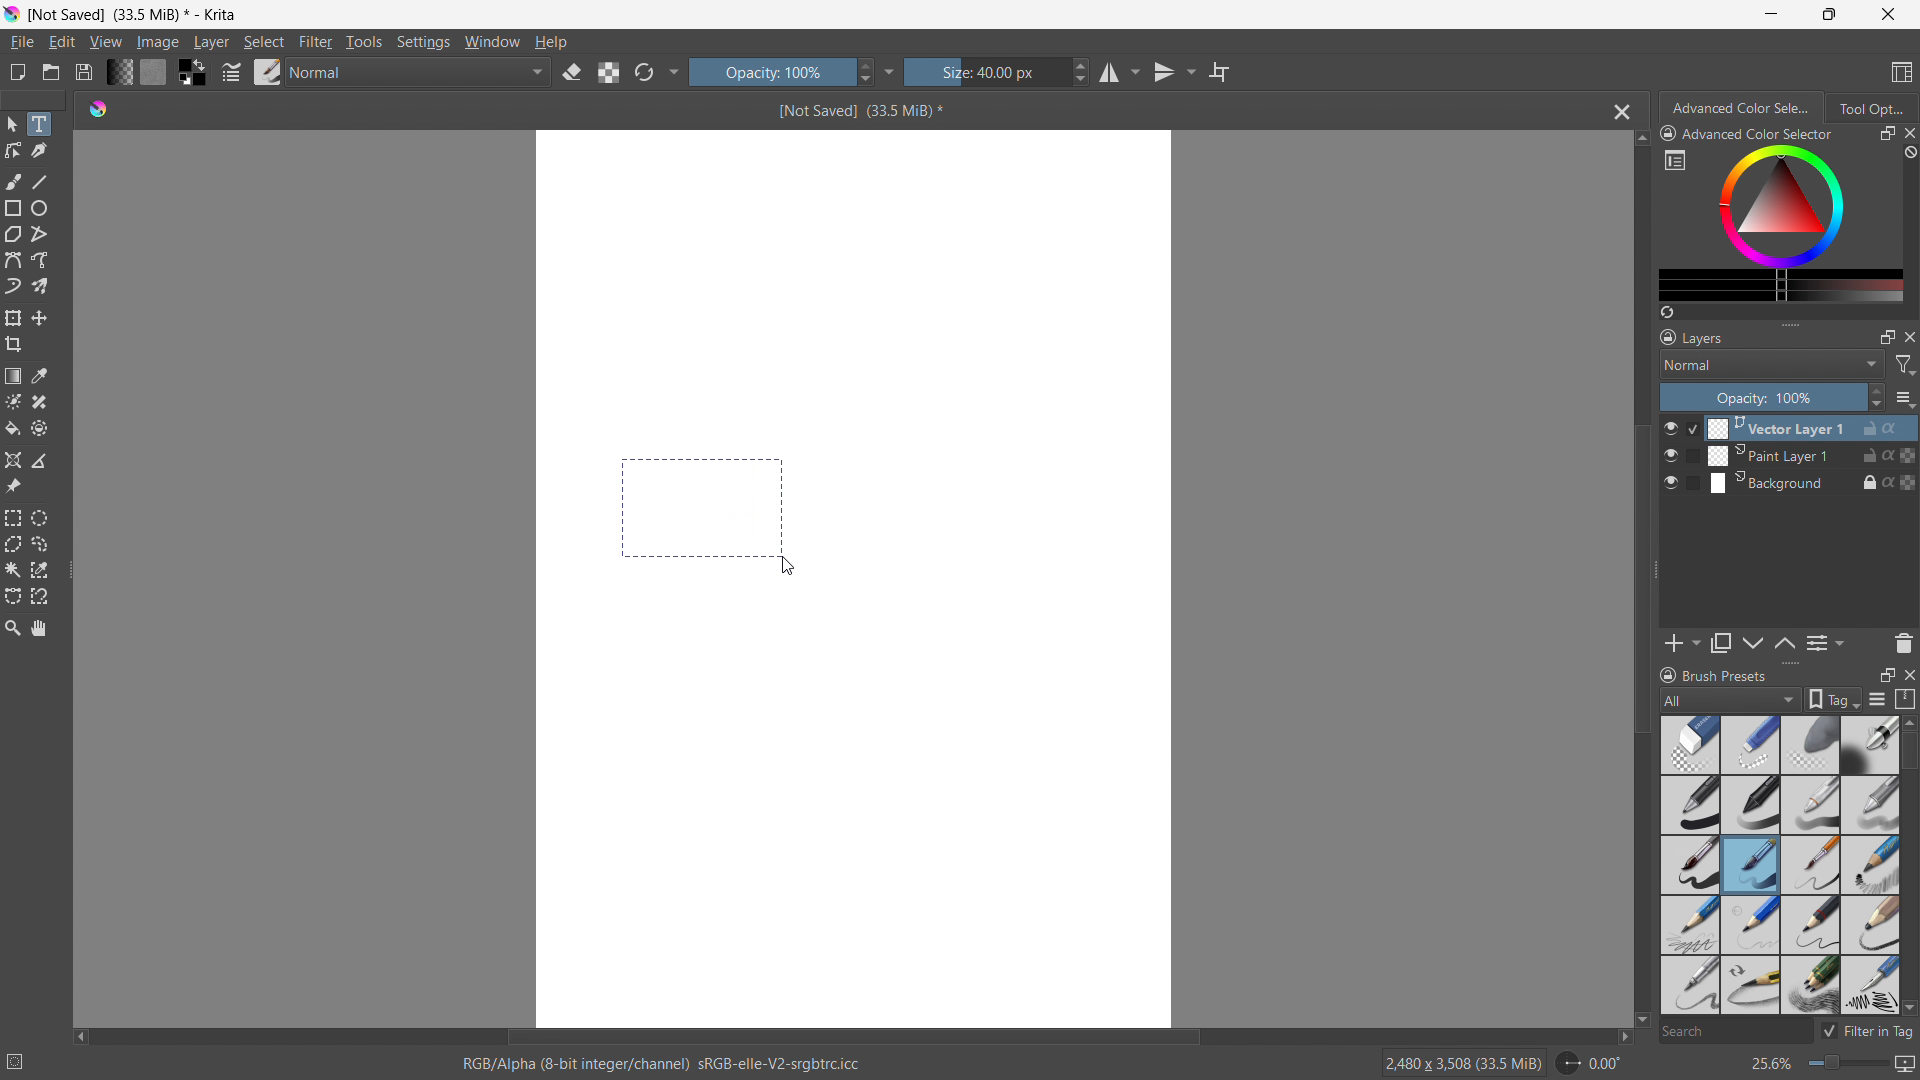  Describe the element at coordinates (1908, 673) in the screenshot. I see `close` at that location.